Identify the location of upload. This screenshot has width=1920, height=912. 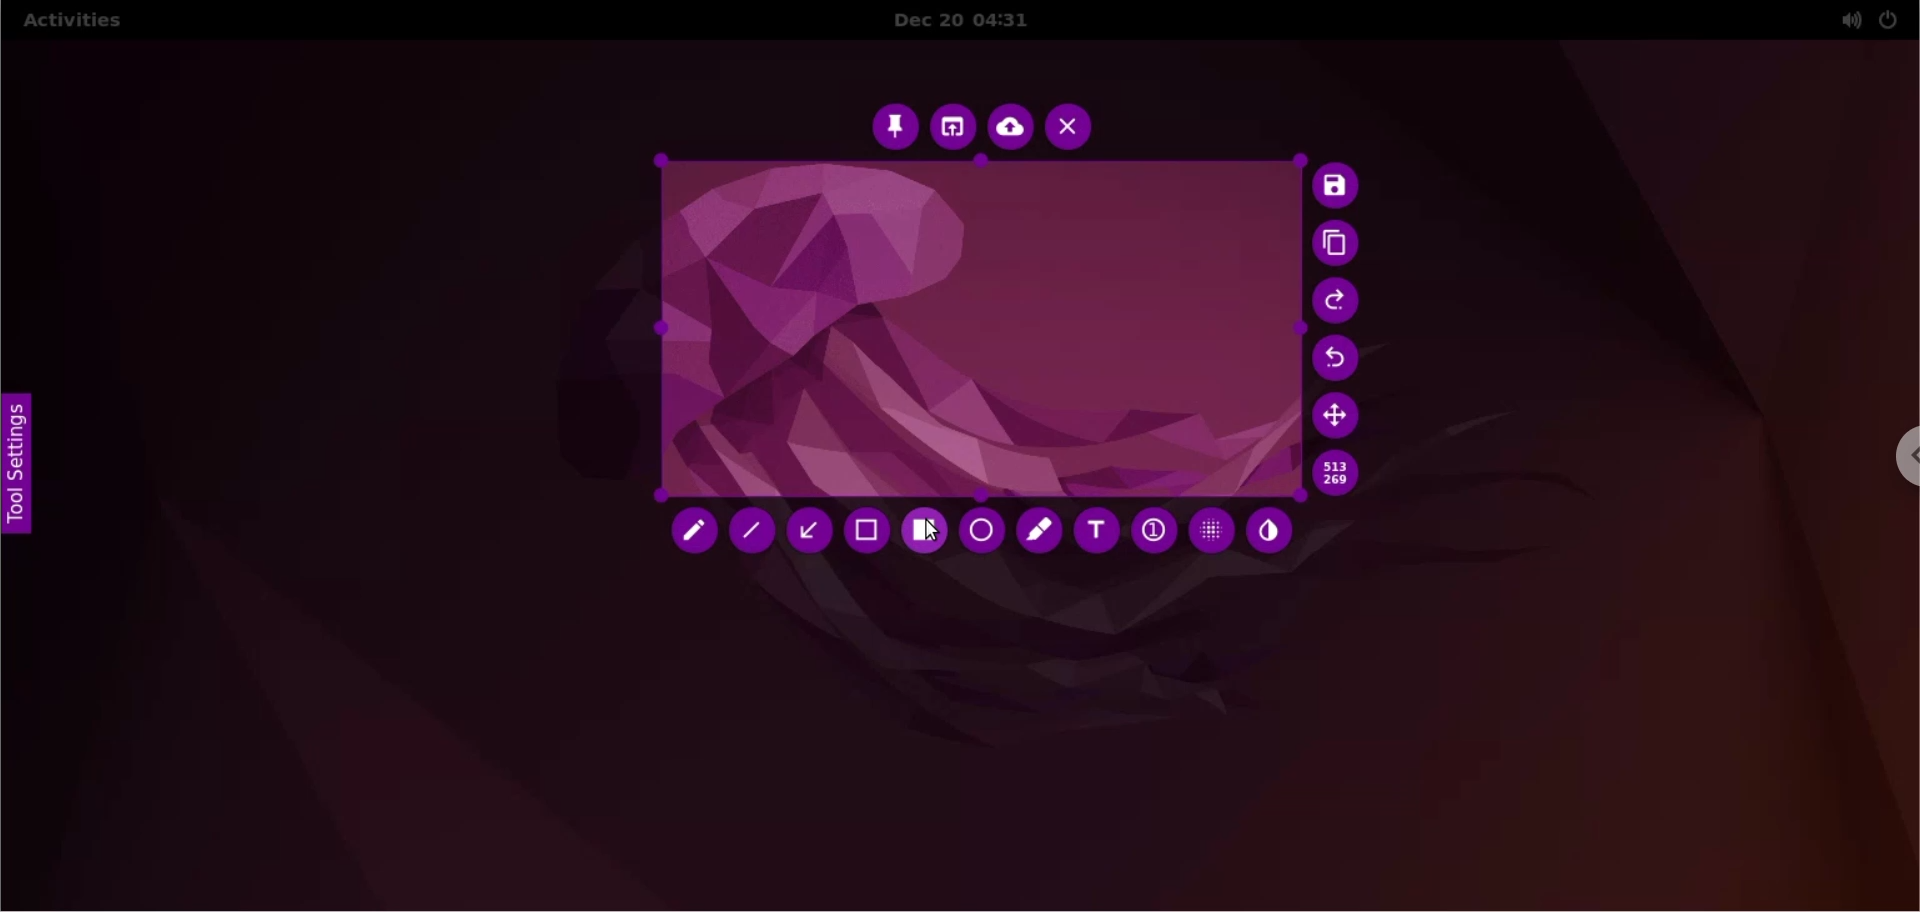
(1010, 127).